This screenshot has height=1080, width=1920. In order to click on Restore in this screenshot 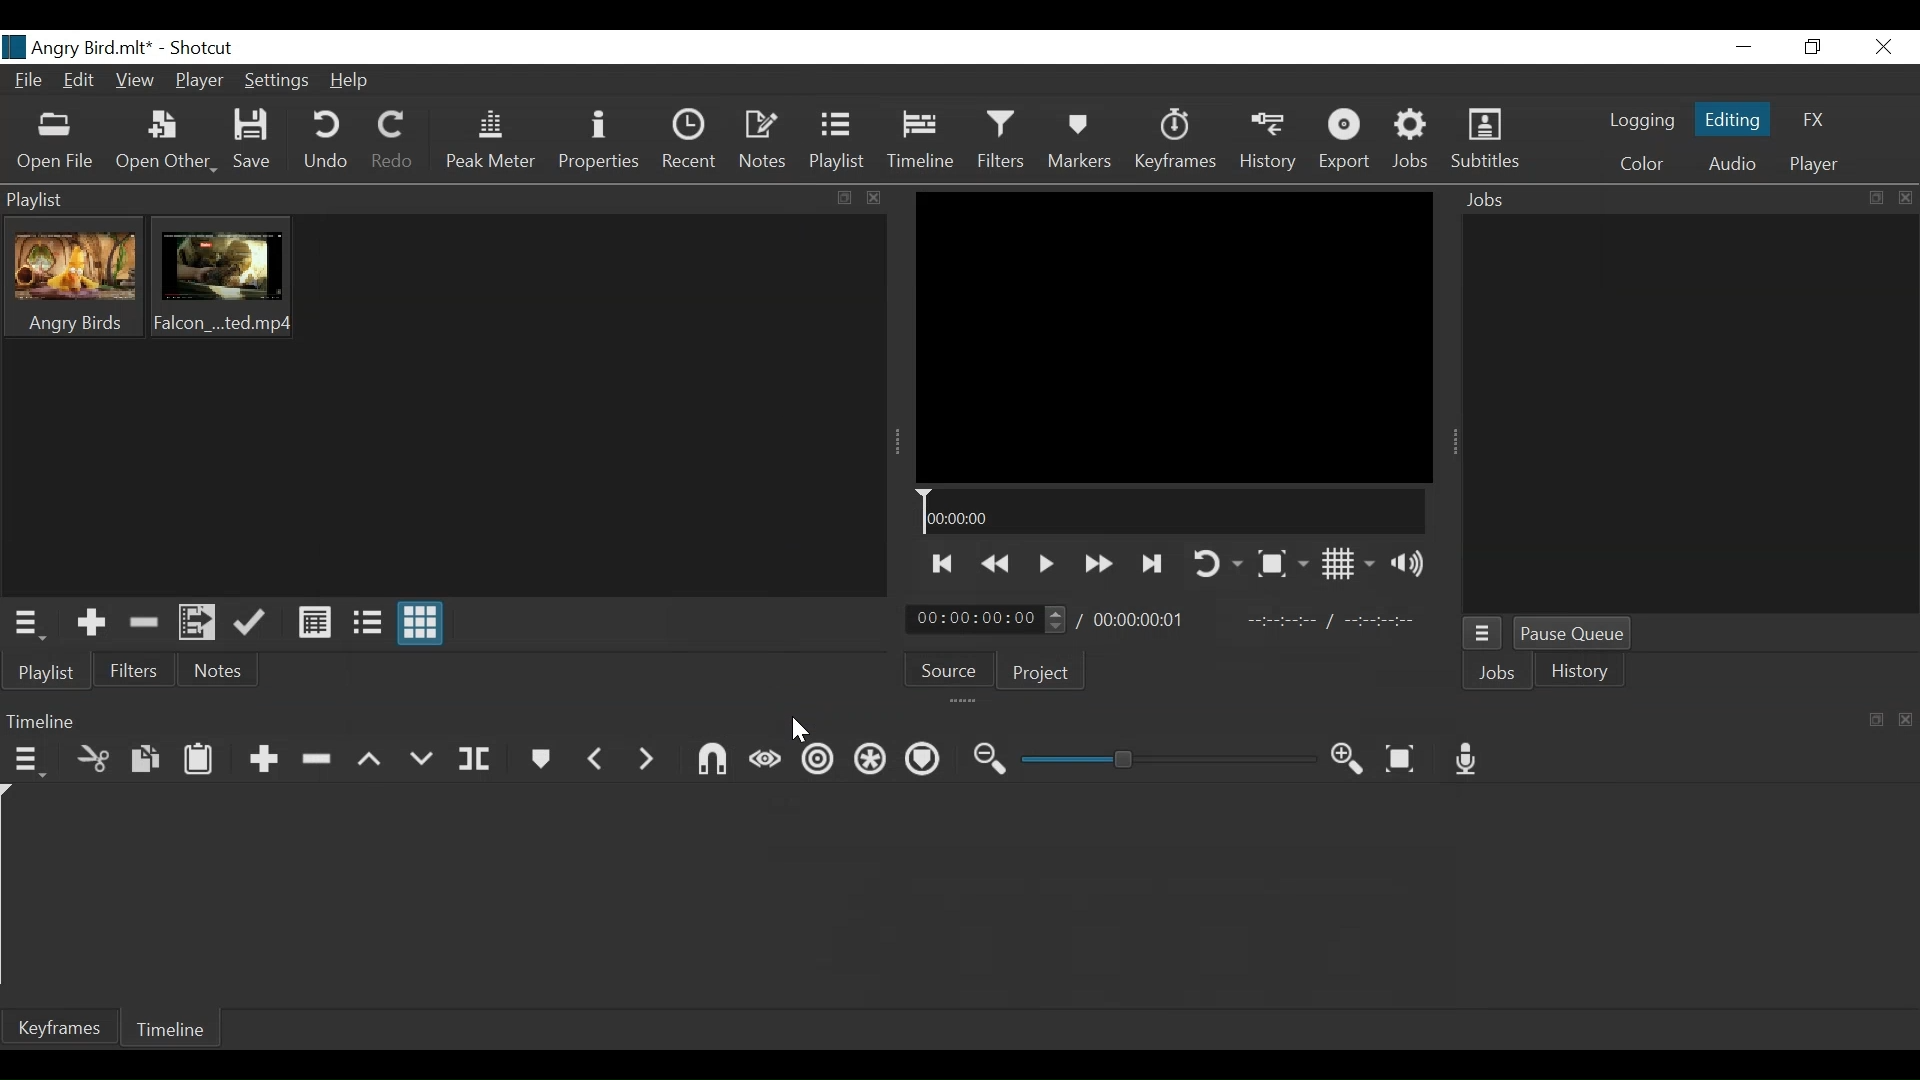, I will do `click(1811, 47)`.